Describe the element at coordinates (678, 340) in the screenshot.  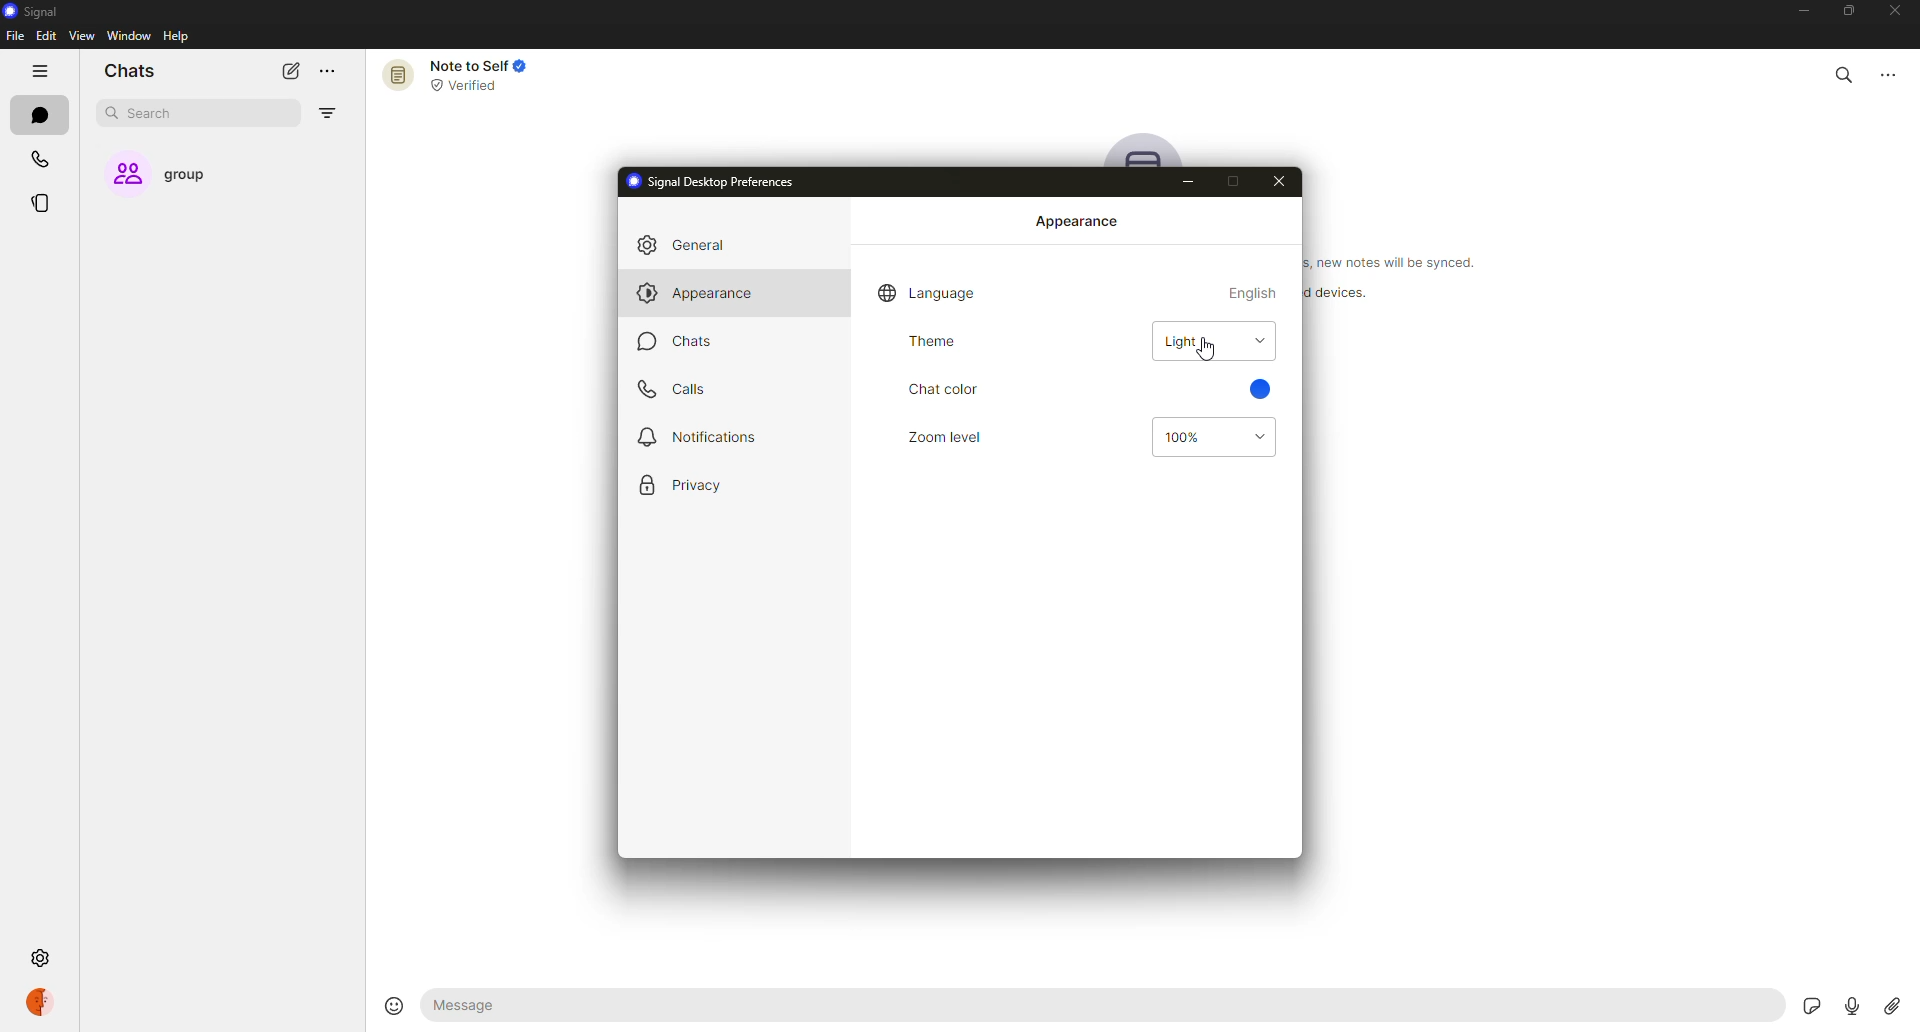
I see `chats` at that location.